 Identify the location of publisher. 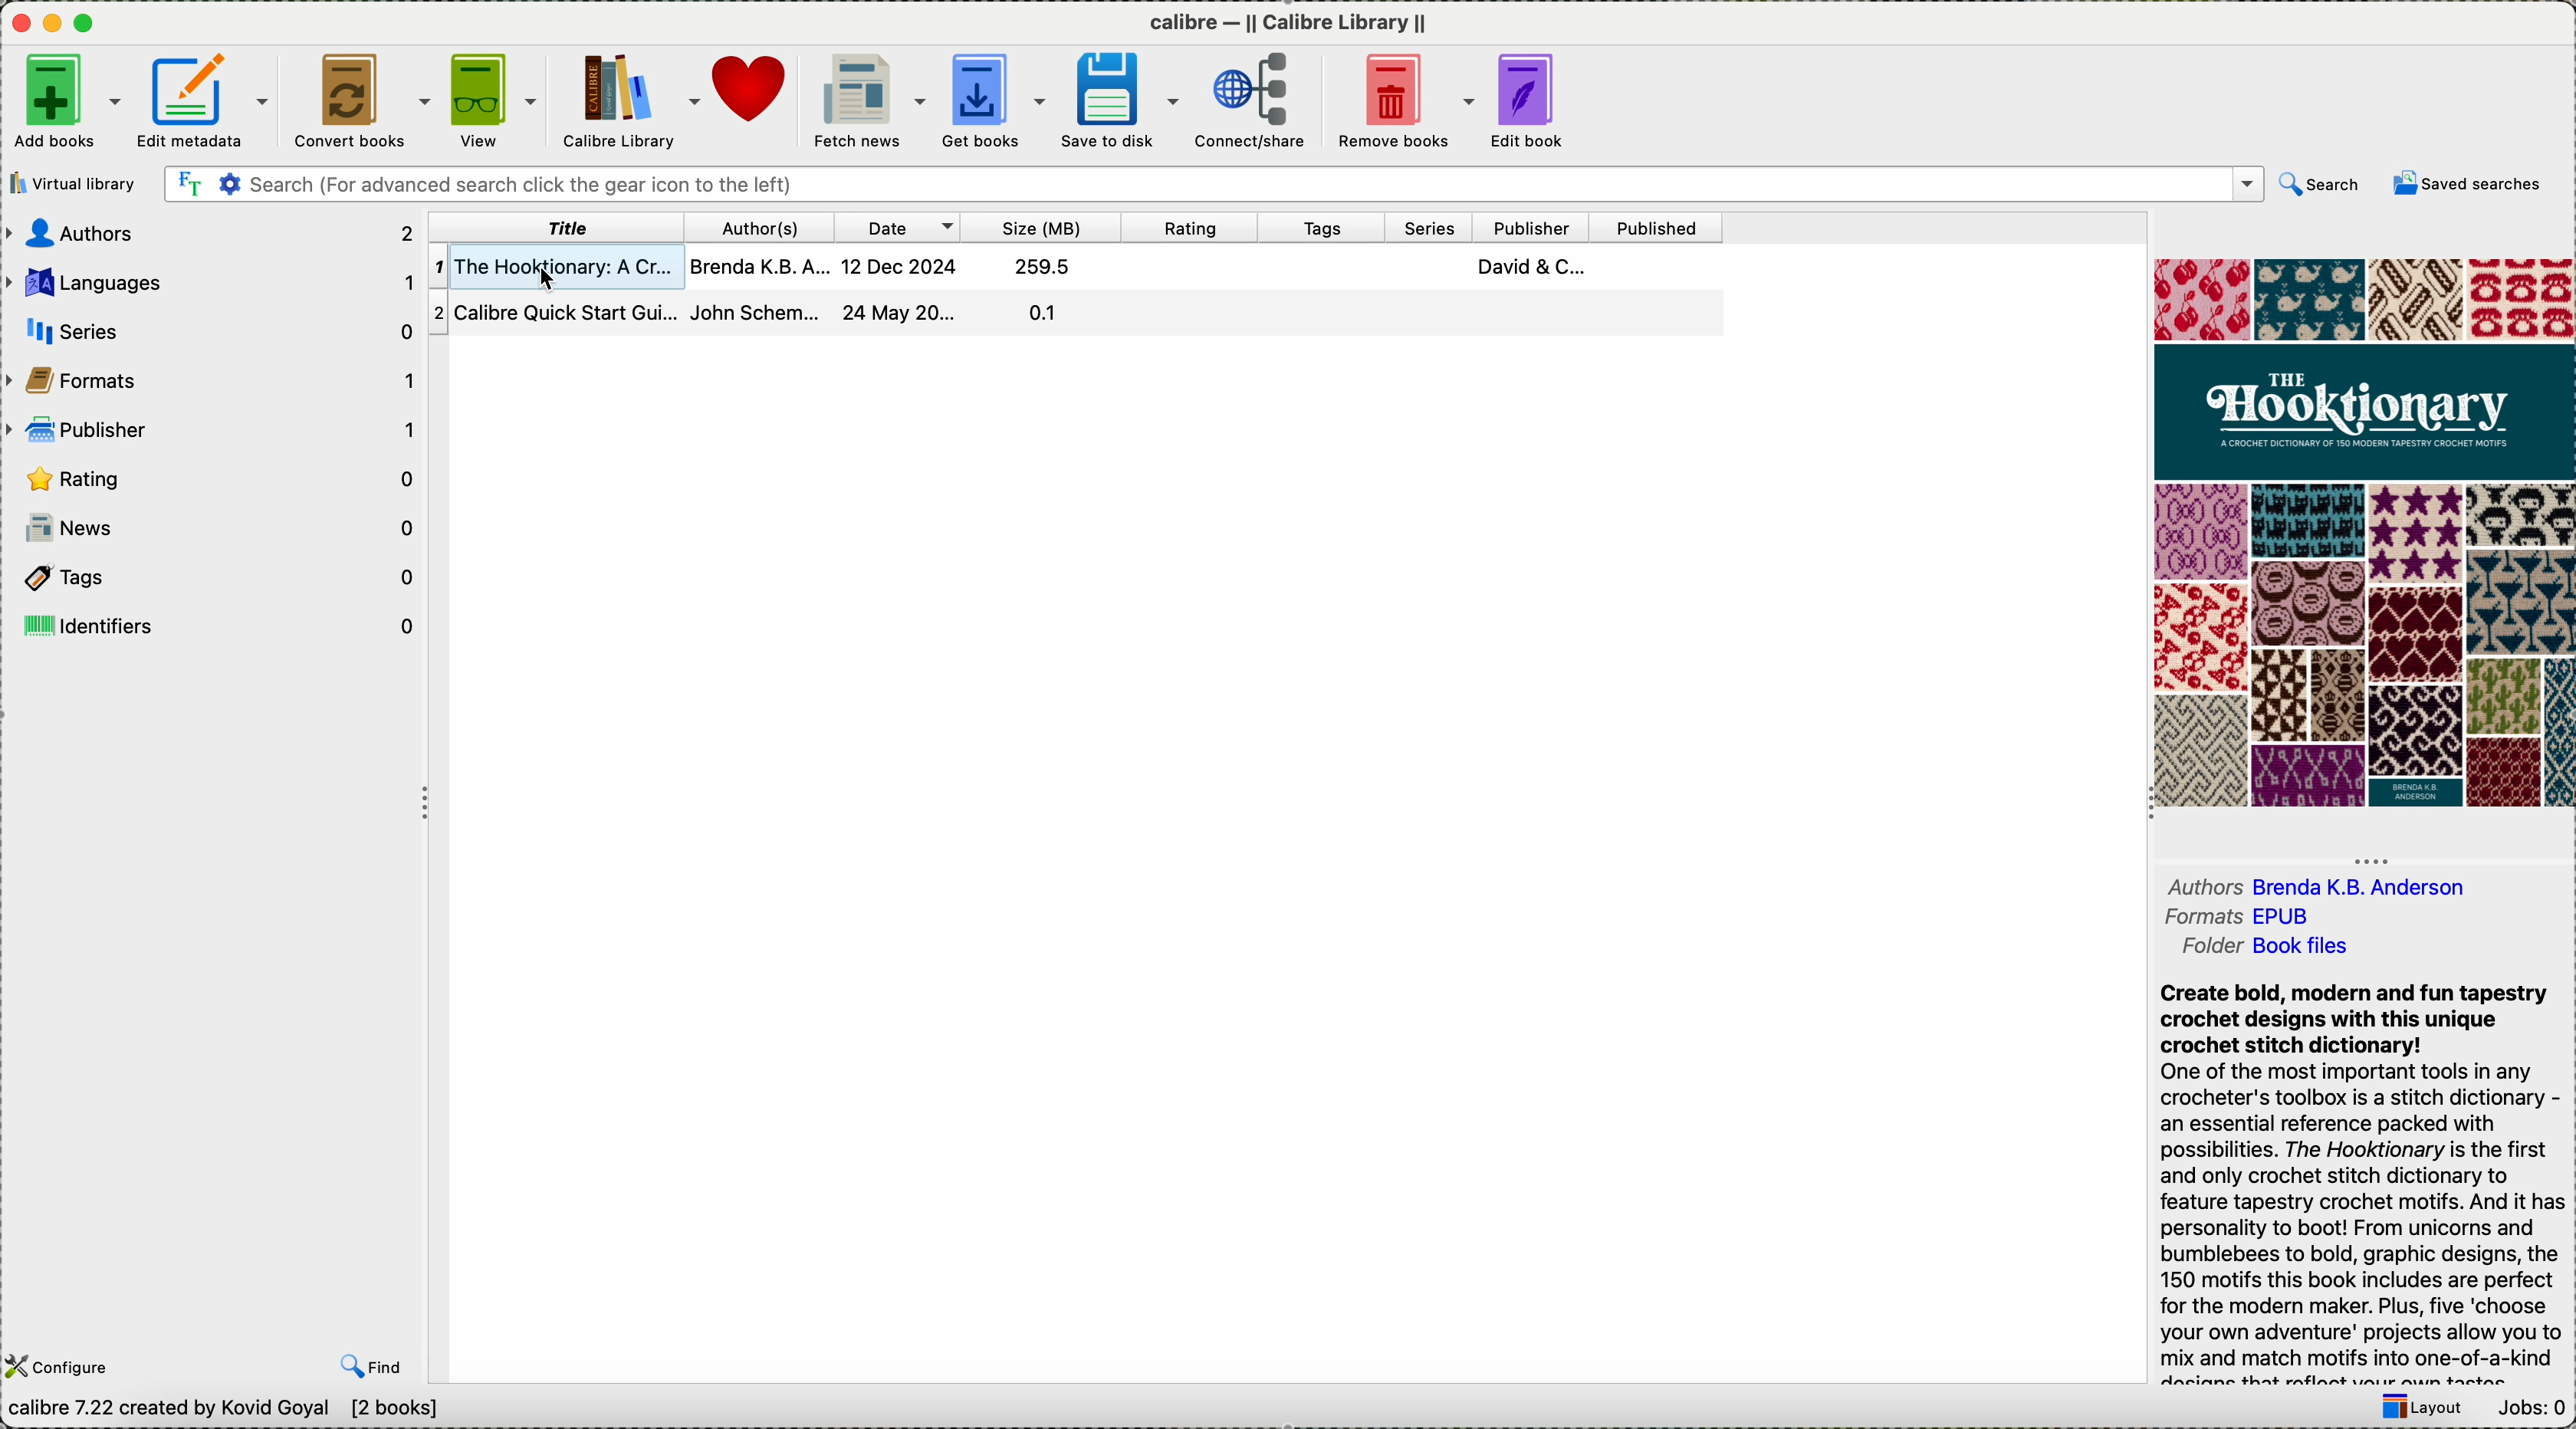
(216, 430).